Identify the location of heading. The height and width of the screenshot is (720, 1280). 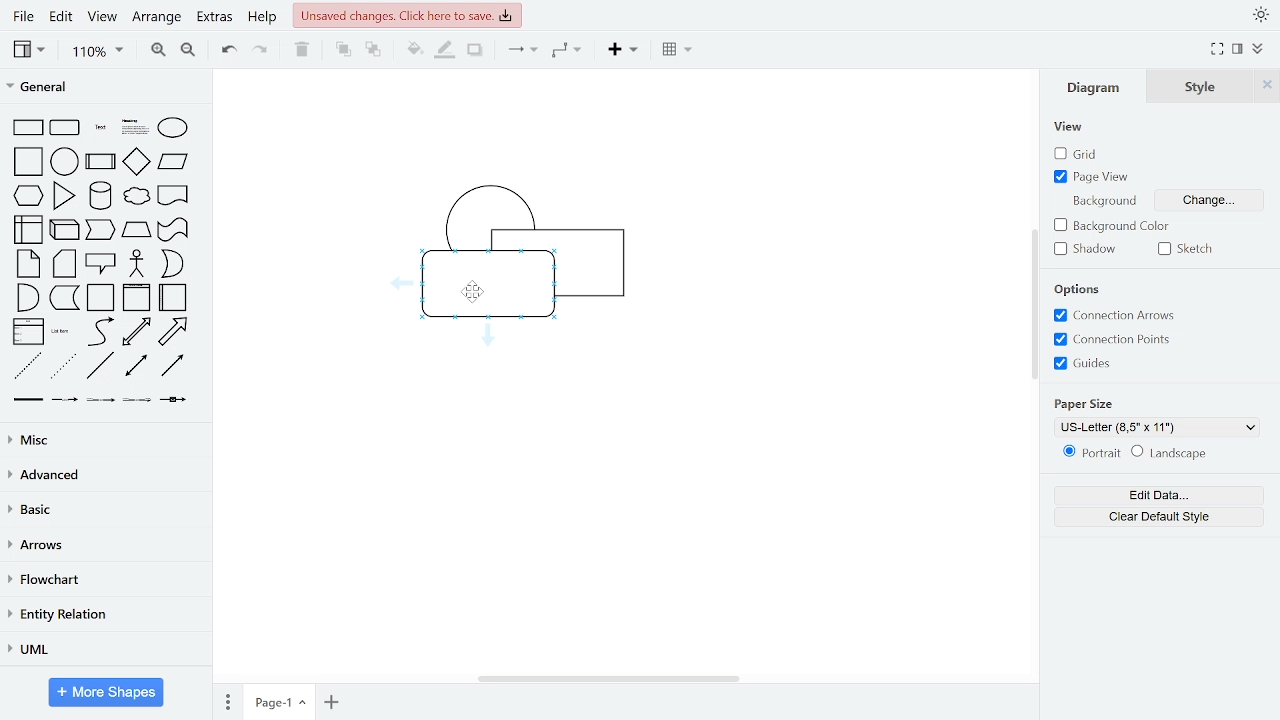
(134, 127).